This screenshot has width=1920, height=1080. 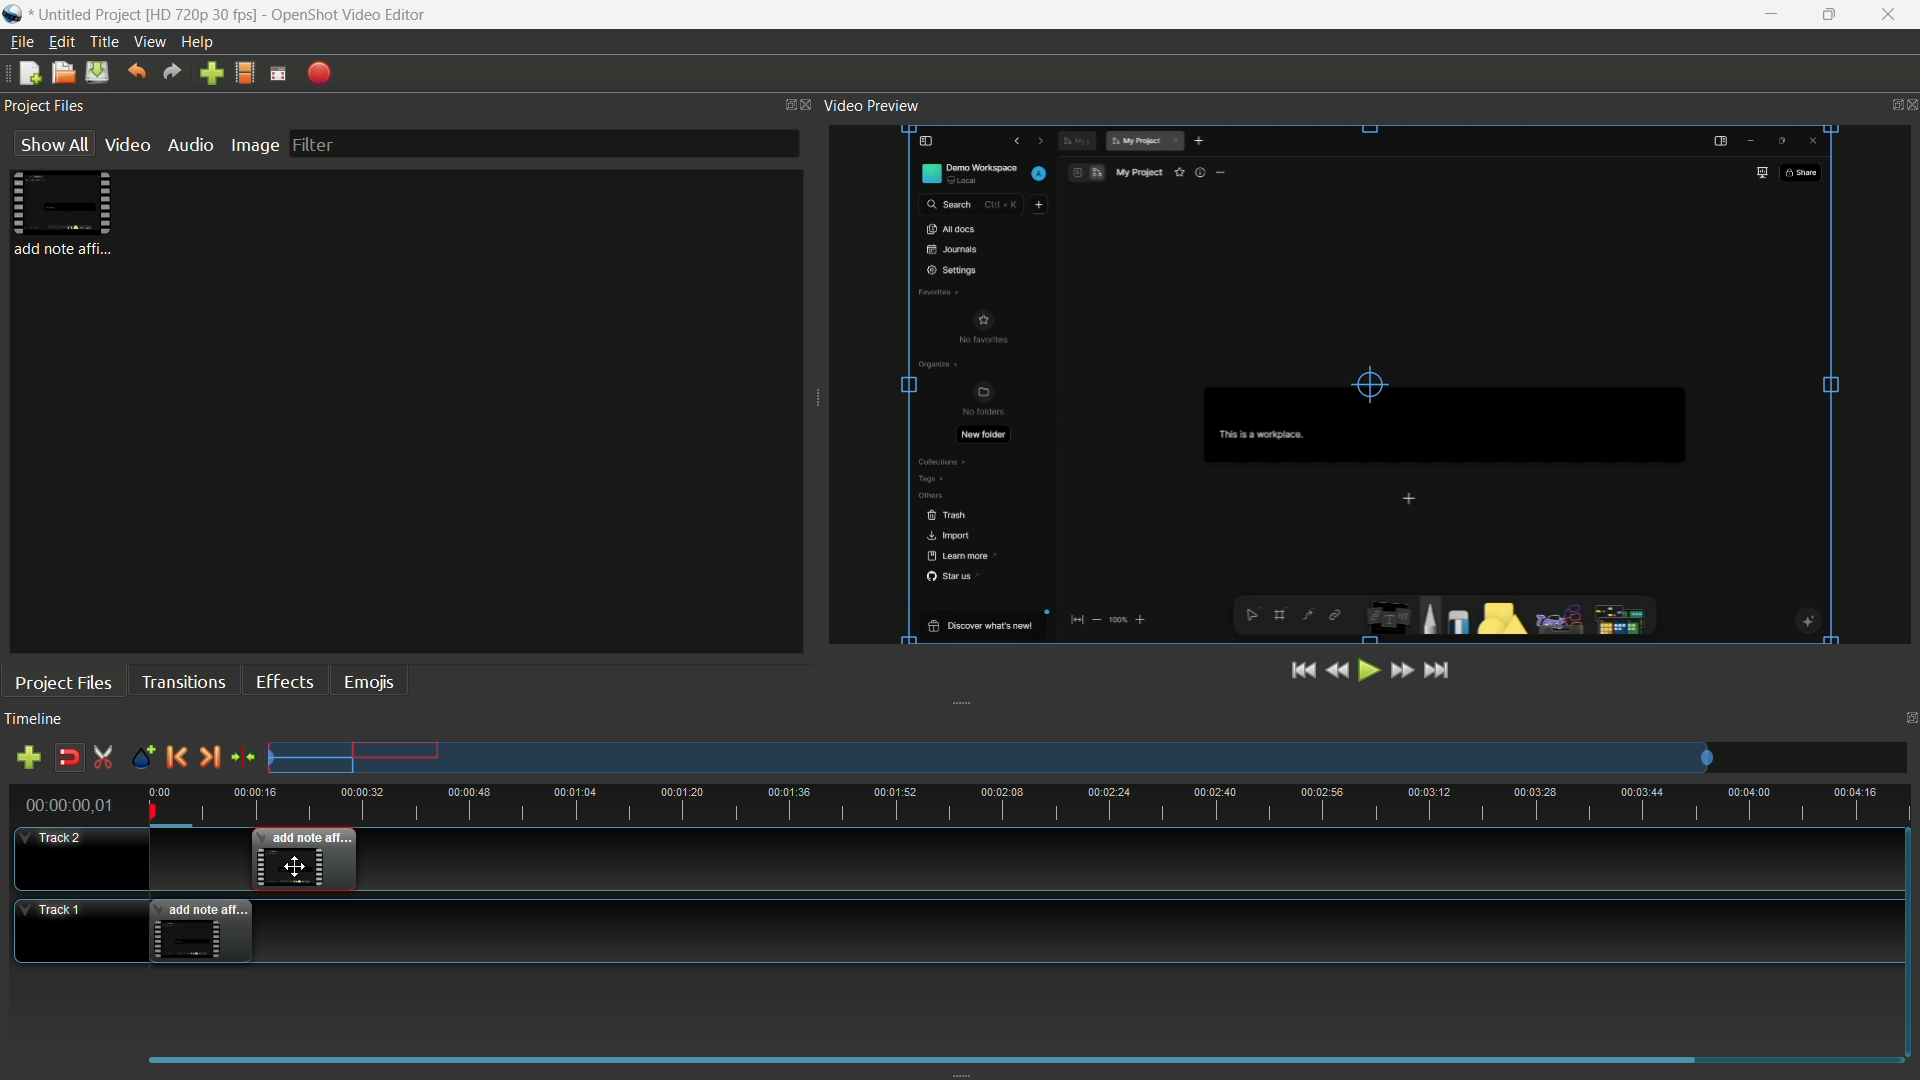 I want to click on preview video, so click(x=1367, y=383).